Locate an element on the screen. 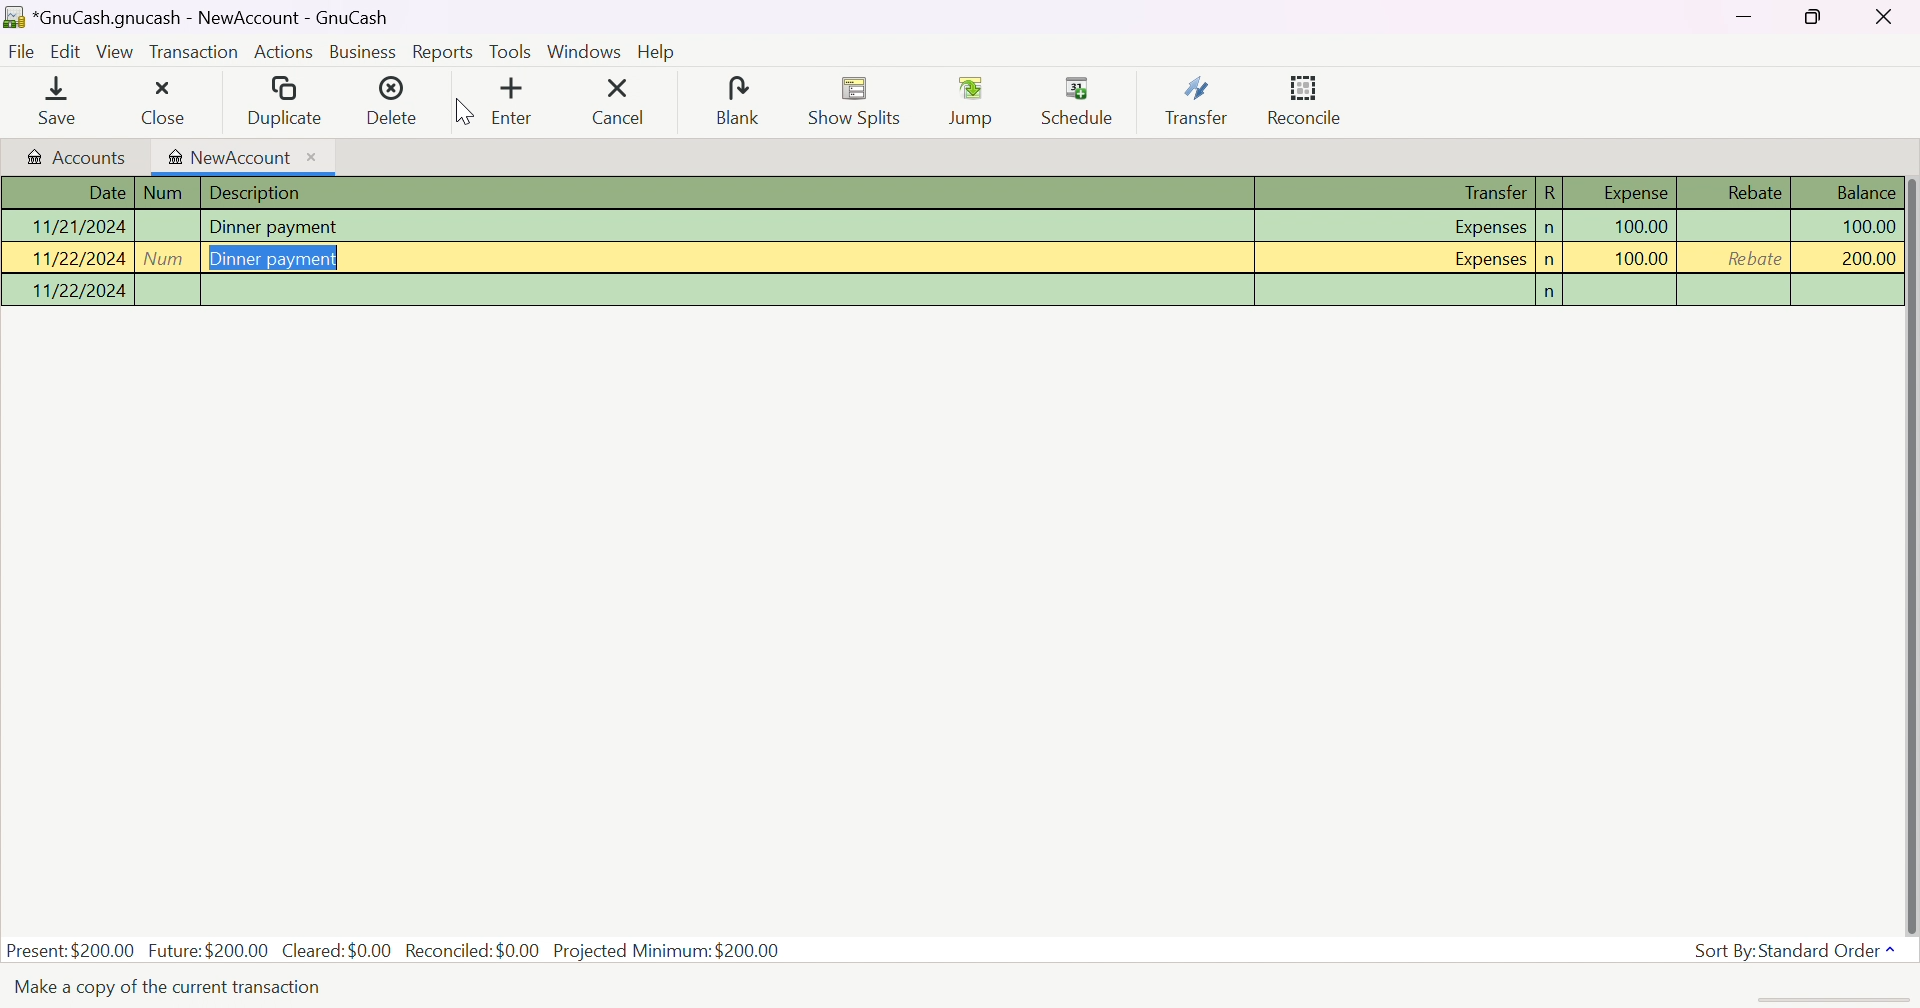 The image size is (1920, 1008). Tools is located at coordinates (511, 53).